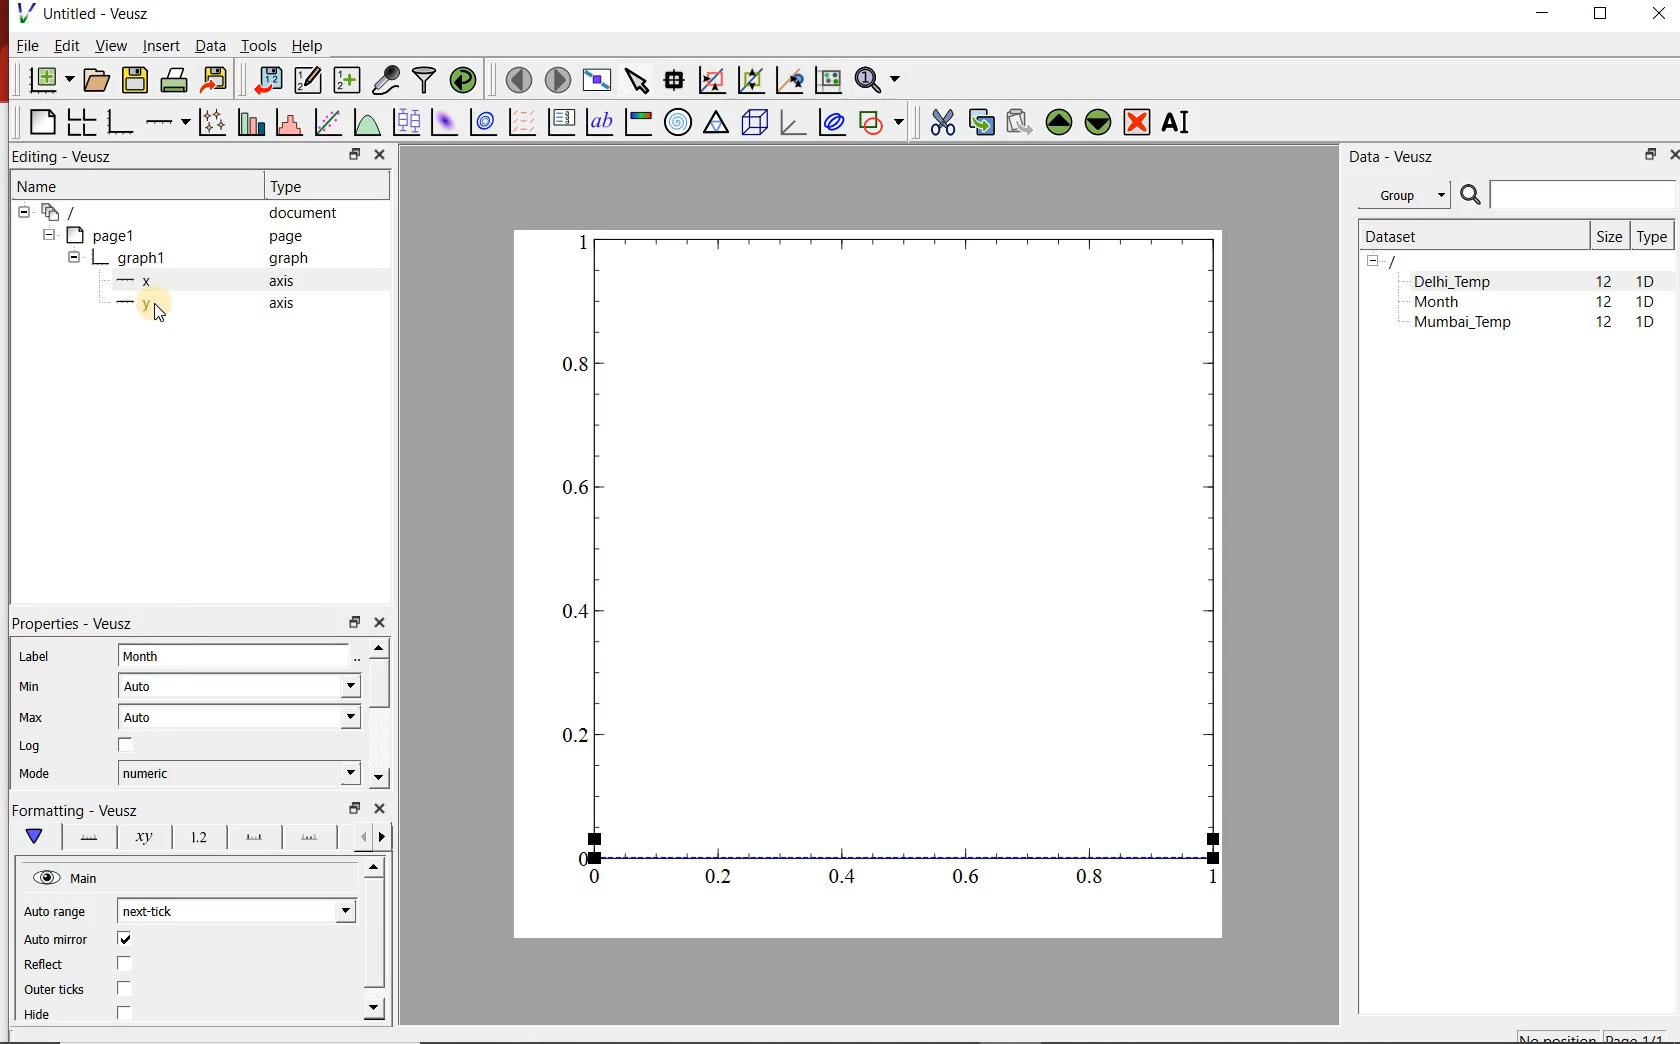 Image resolution: width=1680 pixels, height=1044 pixels. Describe the element at coordinates (308, 45) in the screenshot. I see `Help` at that location.